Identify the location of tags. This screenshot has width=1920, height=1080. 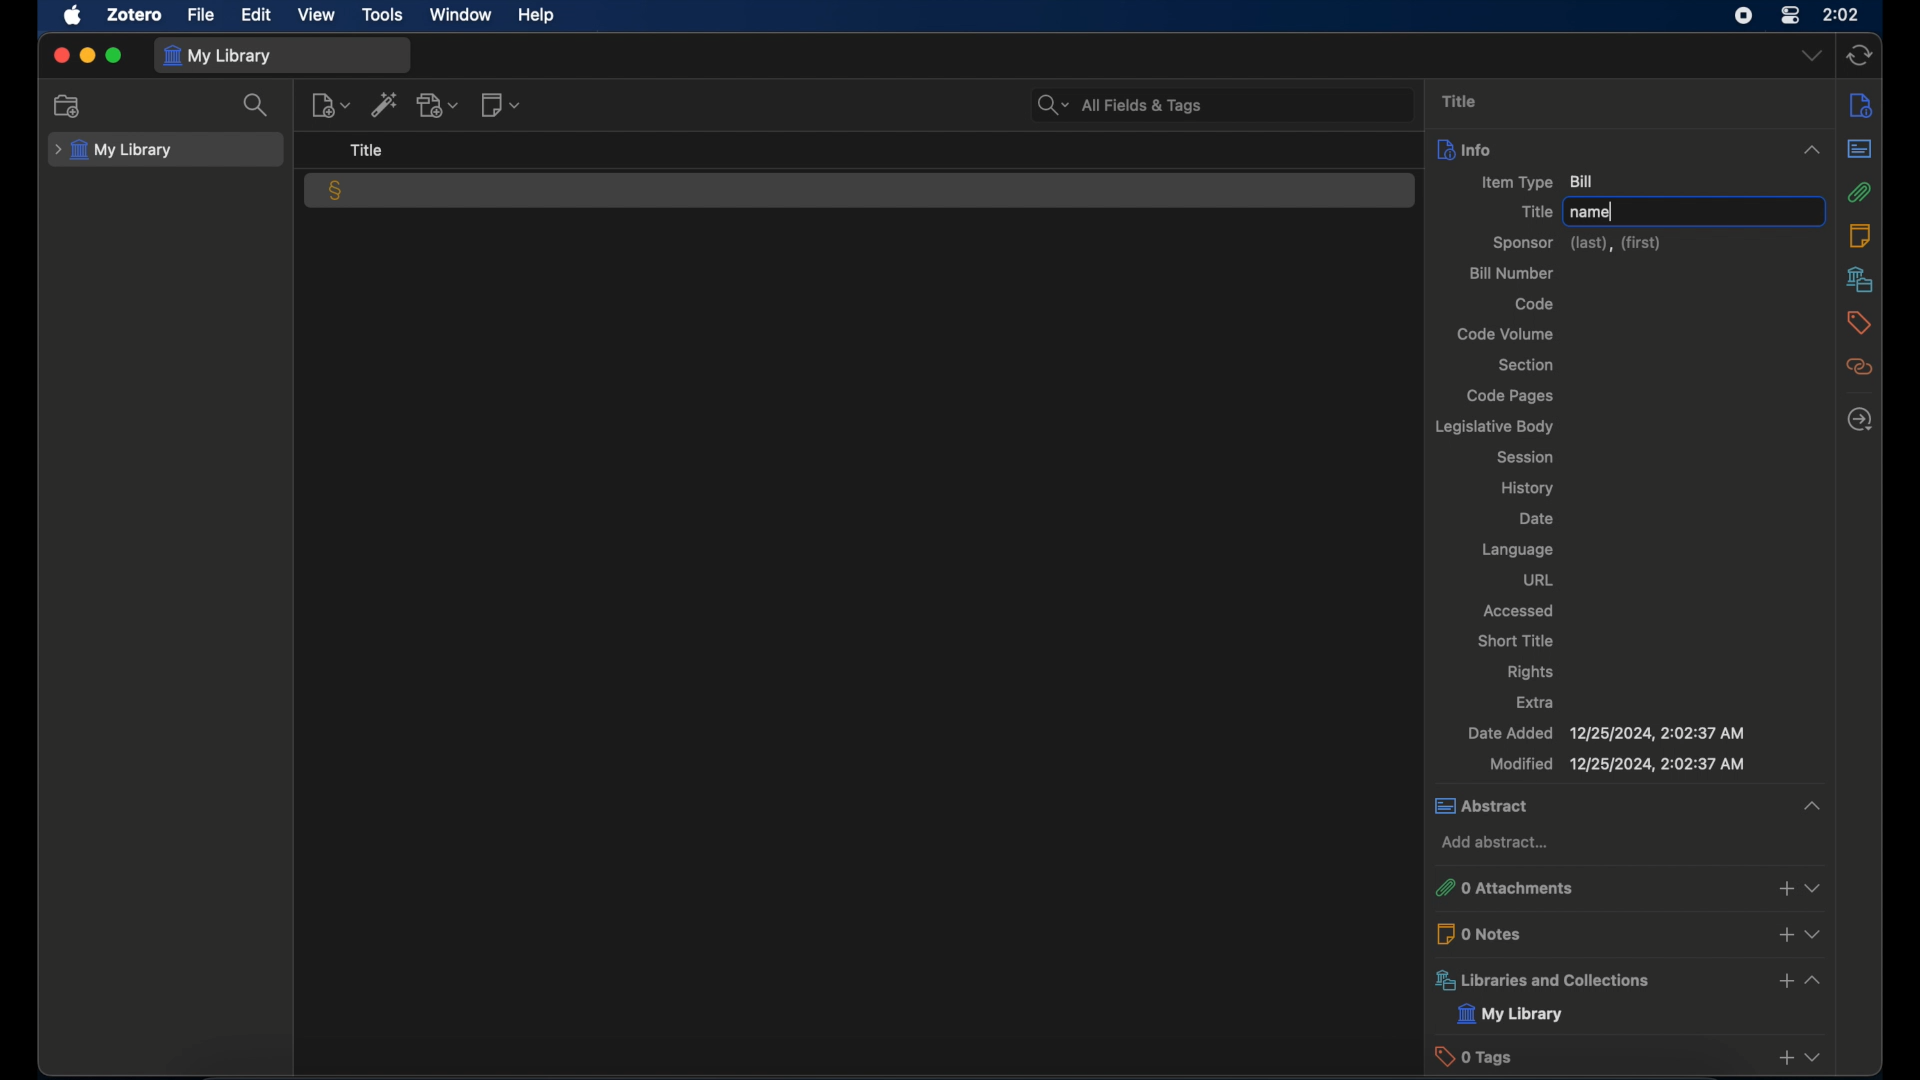
(1858, 323).